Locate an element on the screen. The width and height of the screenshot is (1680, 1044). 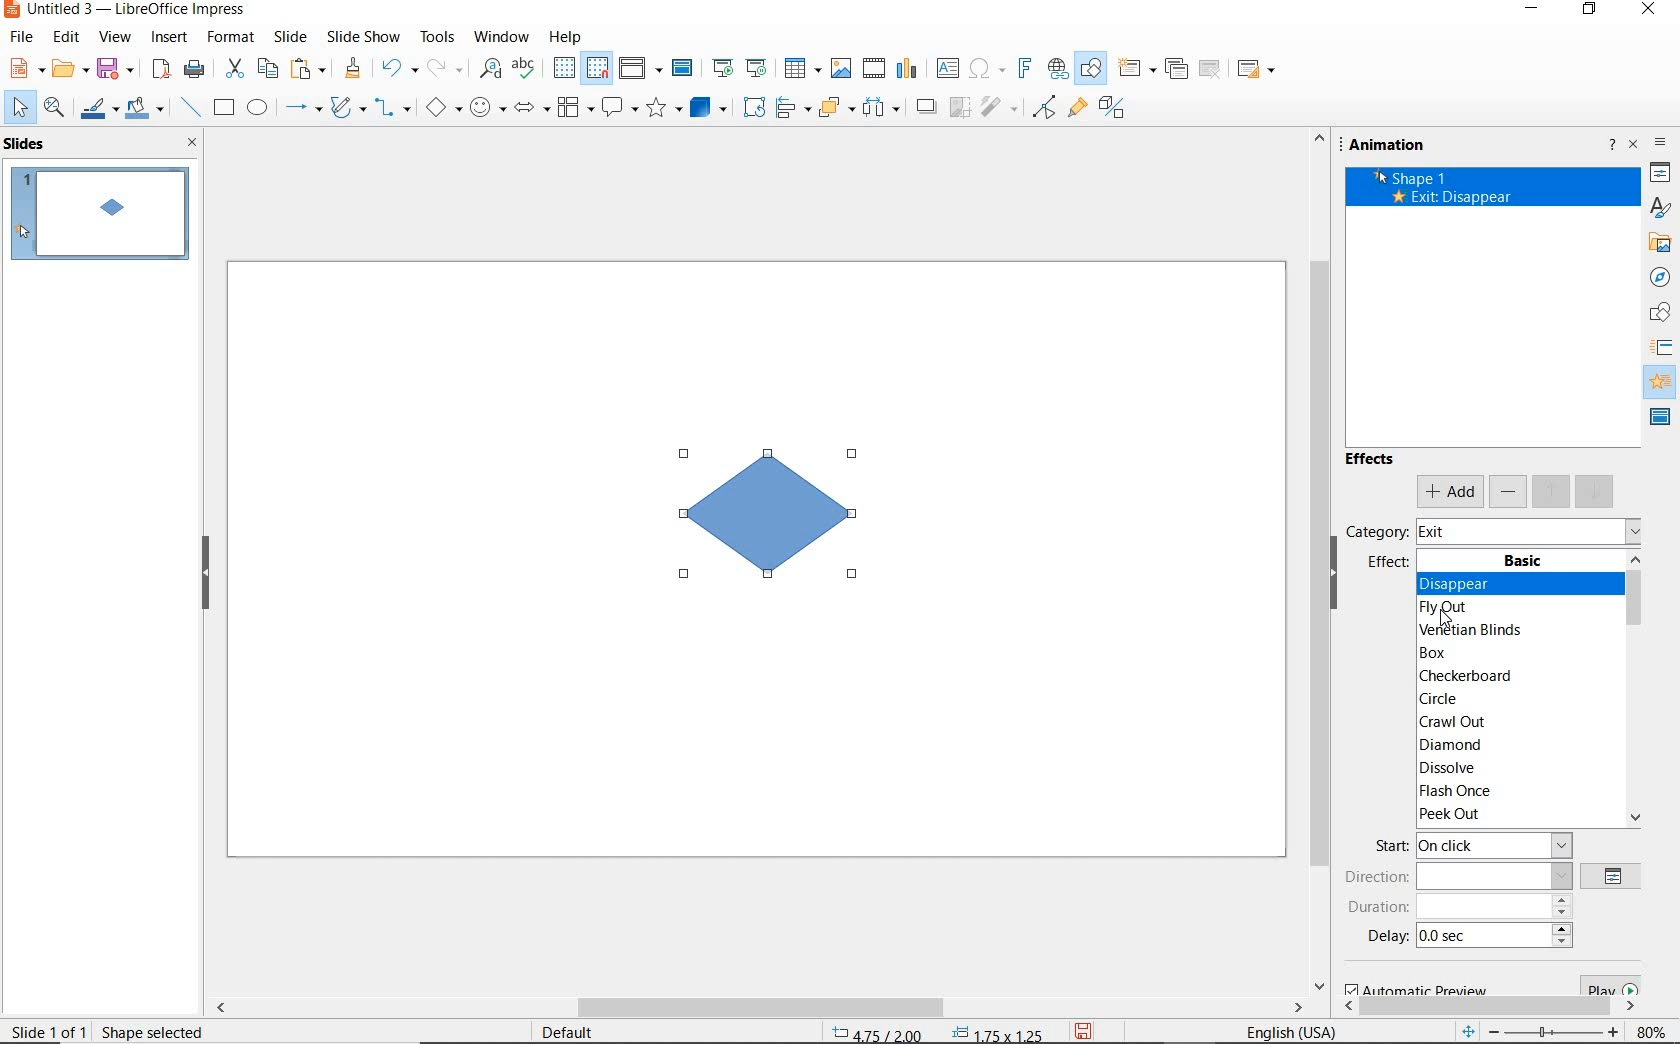
export as pdf is located at coordinates (161, 69).